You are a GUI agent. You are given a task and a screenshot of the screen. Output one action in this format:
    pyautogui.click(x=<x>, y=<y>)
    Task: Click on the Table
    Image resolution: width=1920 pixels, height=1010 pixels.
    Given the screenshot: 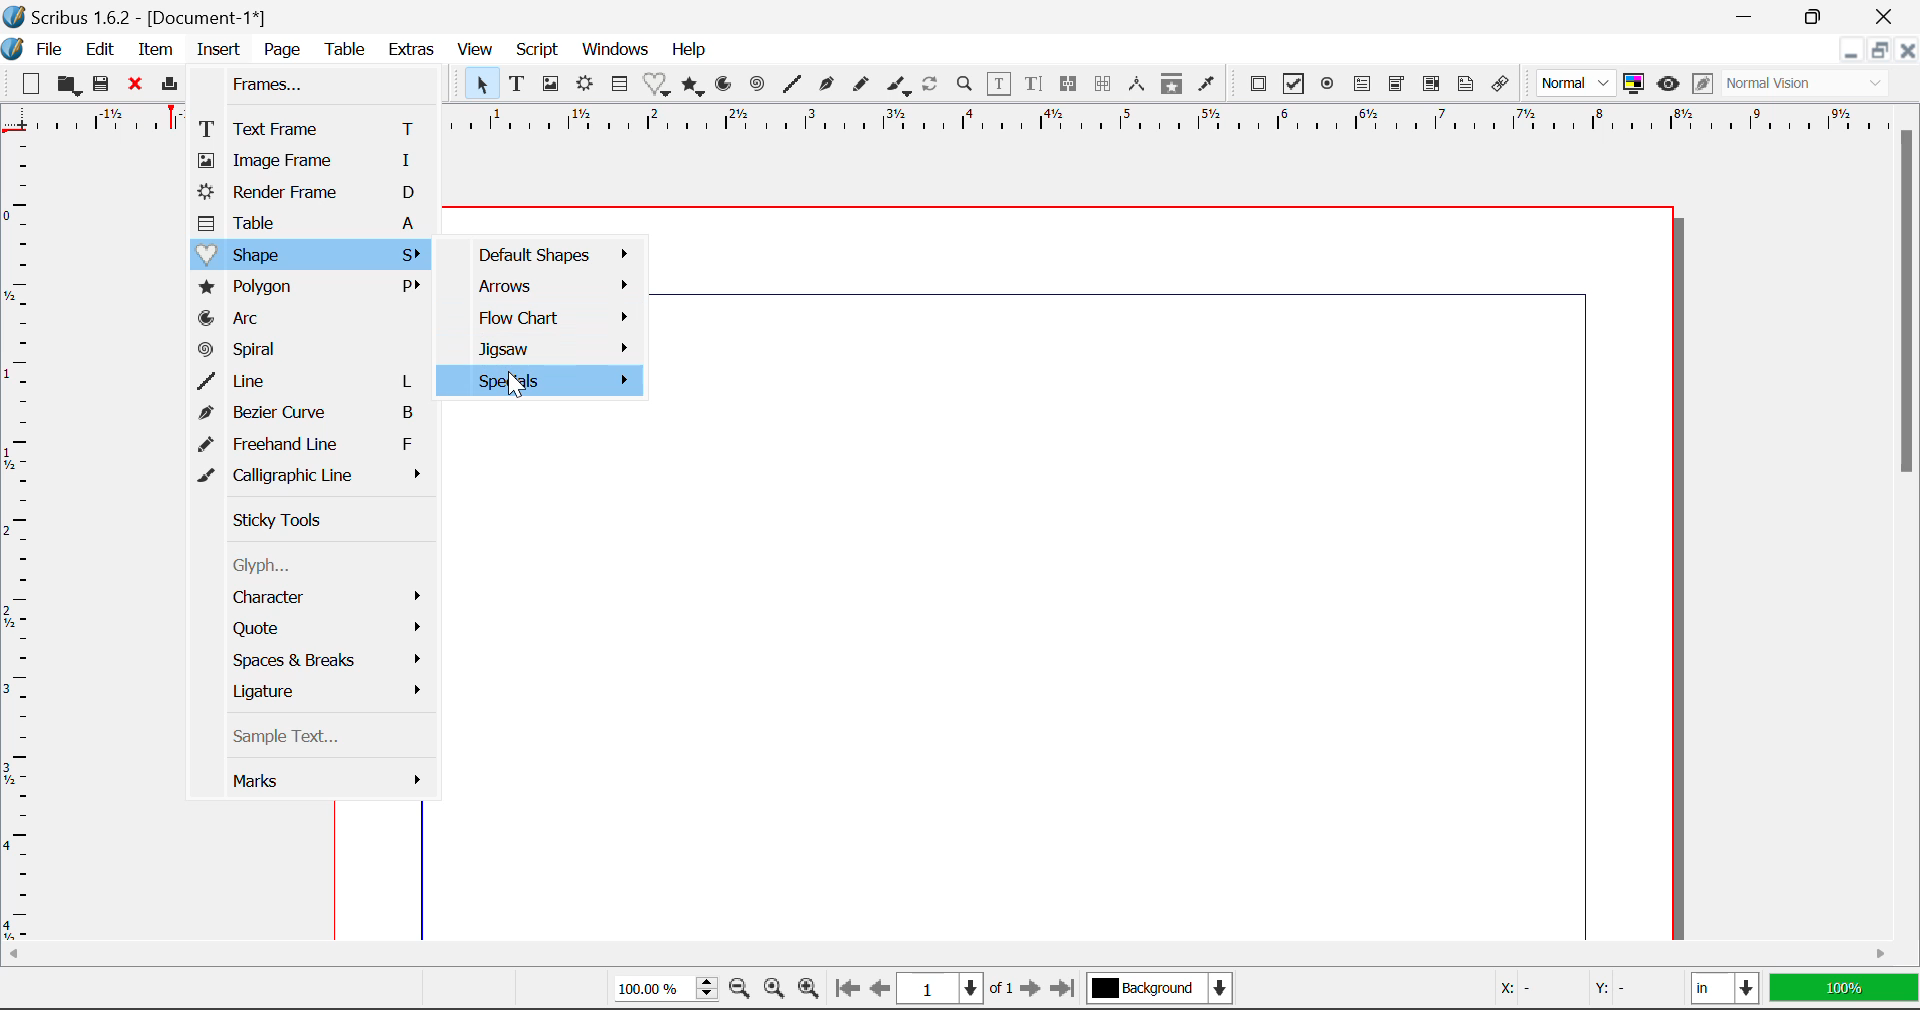 What is the action you would take?
    pyautogui.click(x=348, y=49)
    